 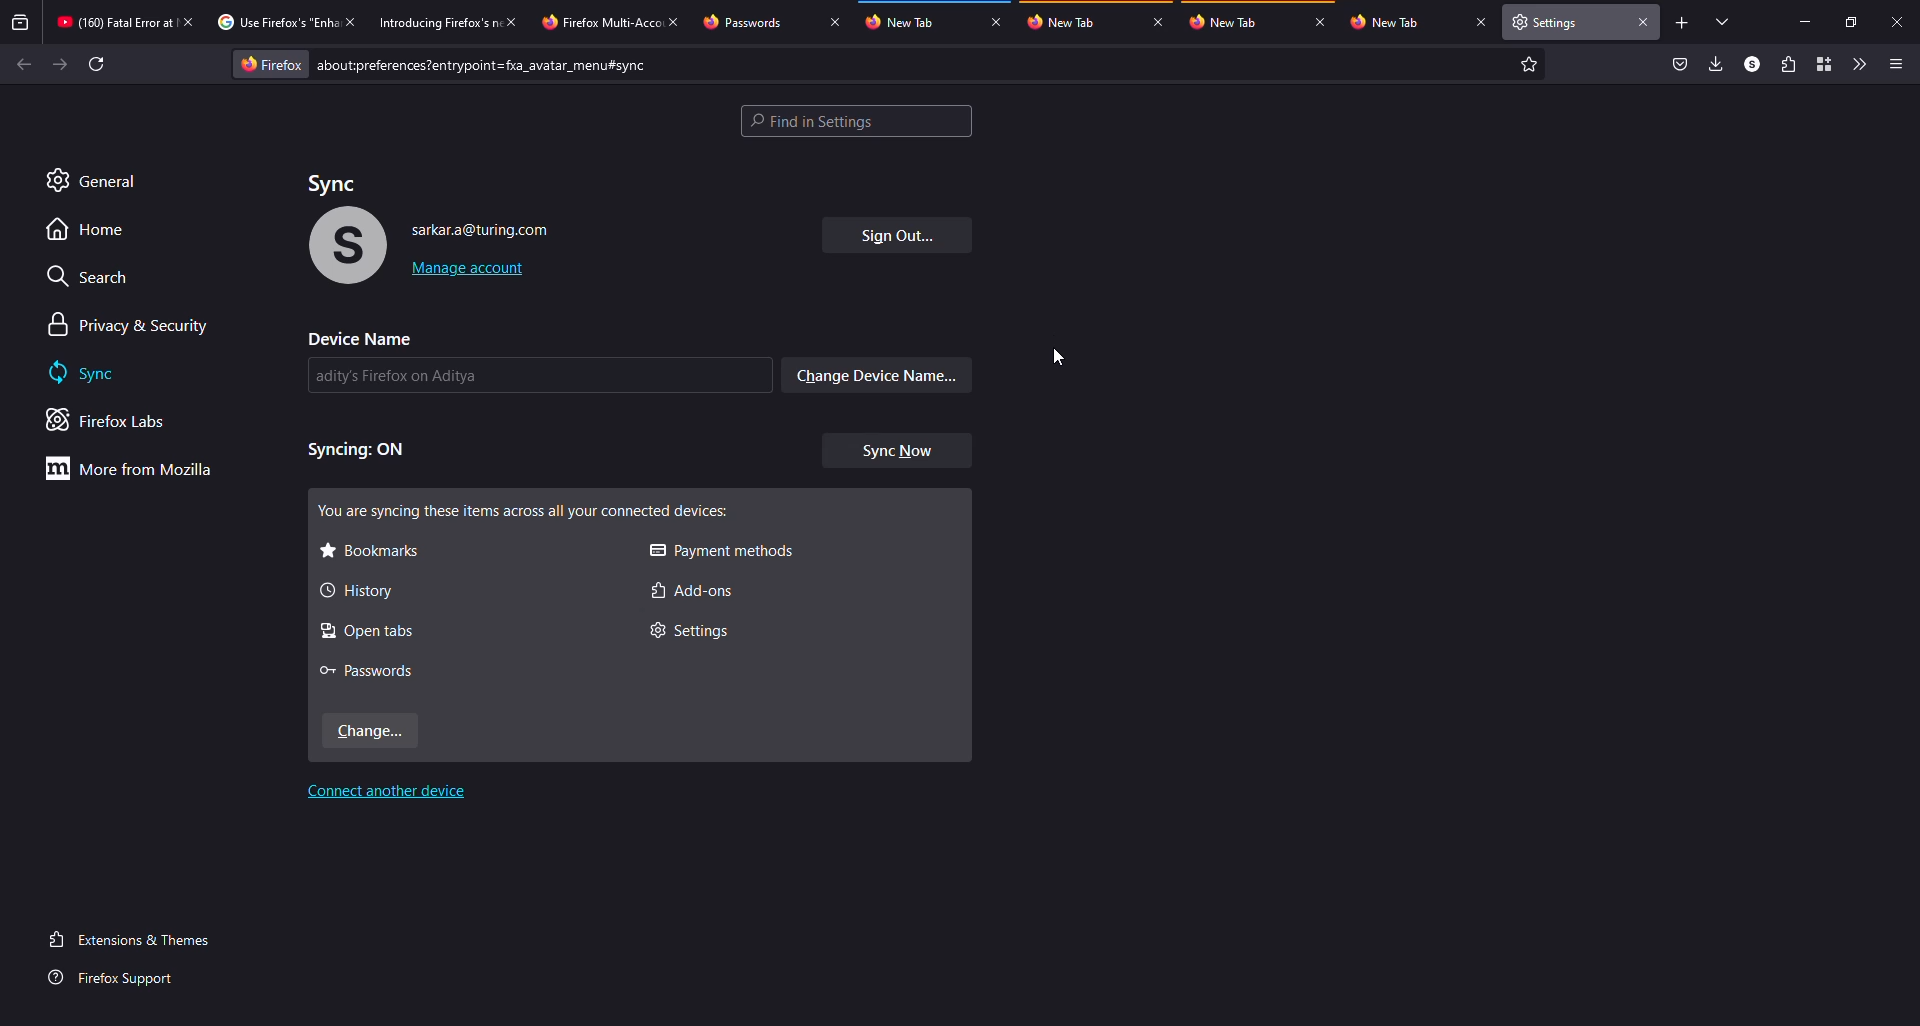 What do you see at coordinates (1787, 63) in the screenshot?
I see `extensions` at bounding box center [1787, 63].